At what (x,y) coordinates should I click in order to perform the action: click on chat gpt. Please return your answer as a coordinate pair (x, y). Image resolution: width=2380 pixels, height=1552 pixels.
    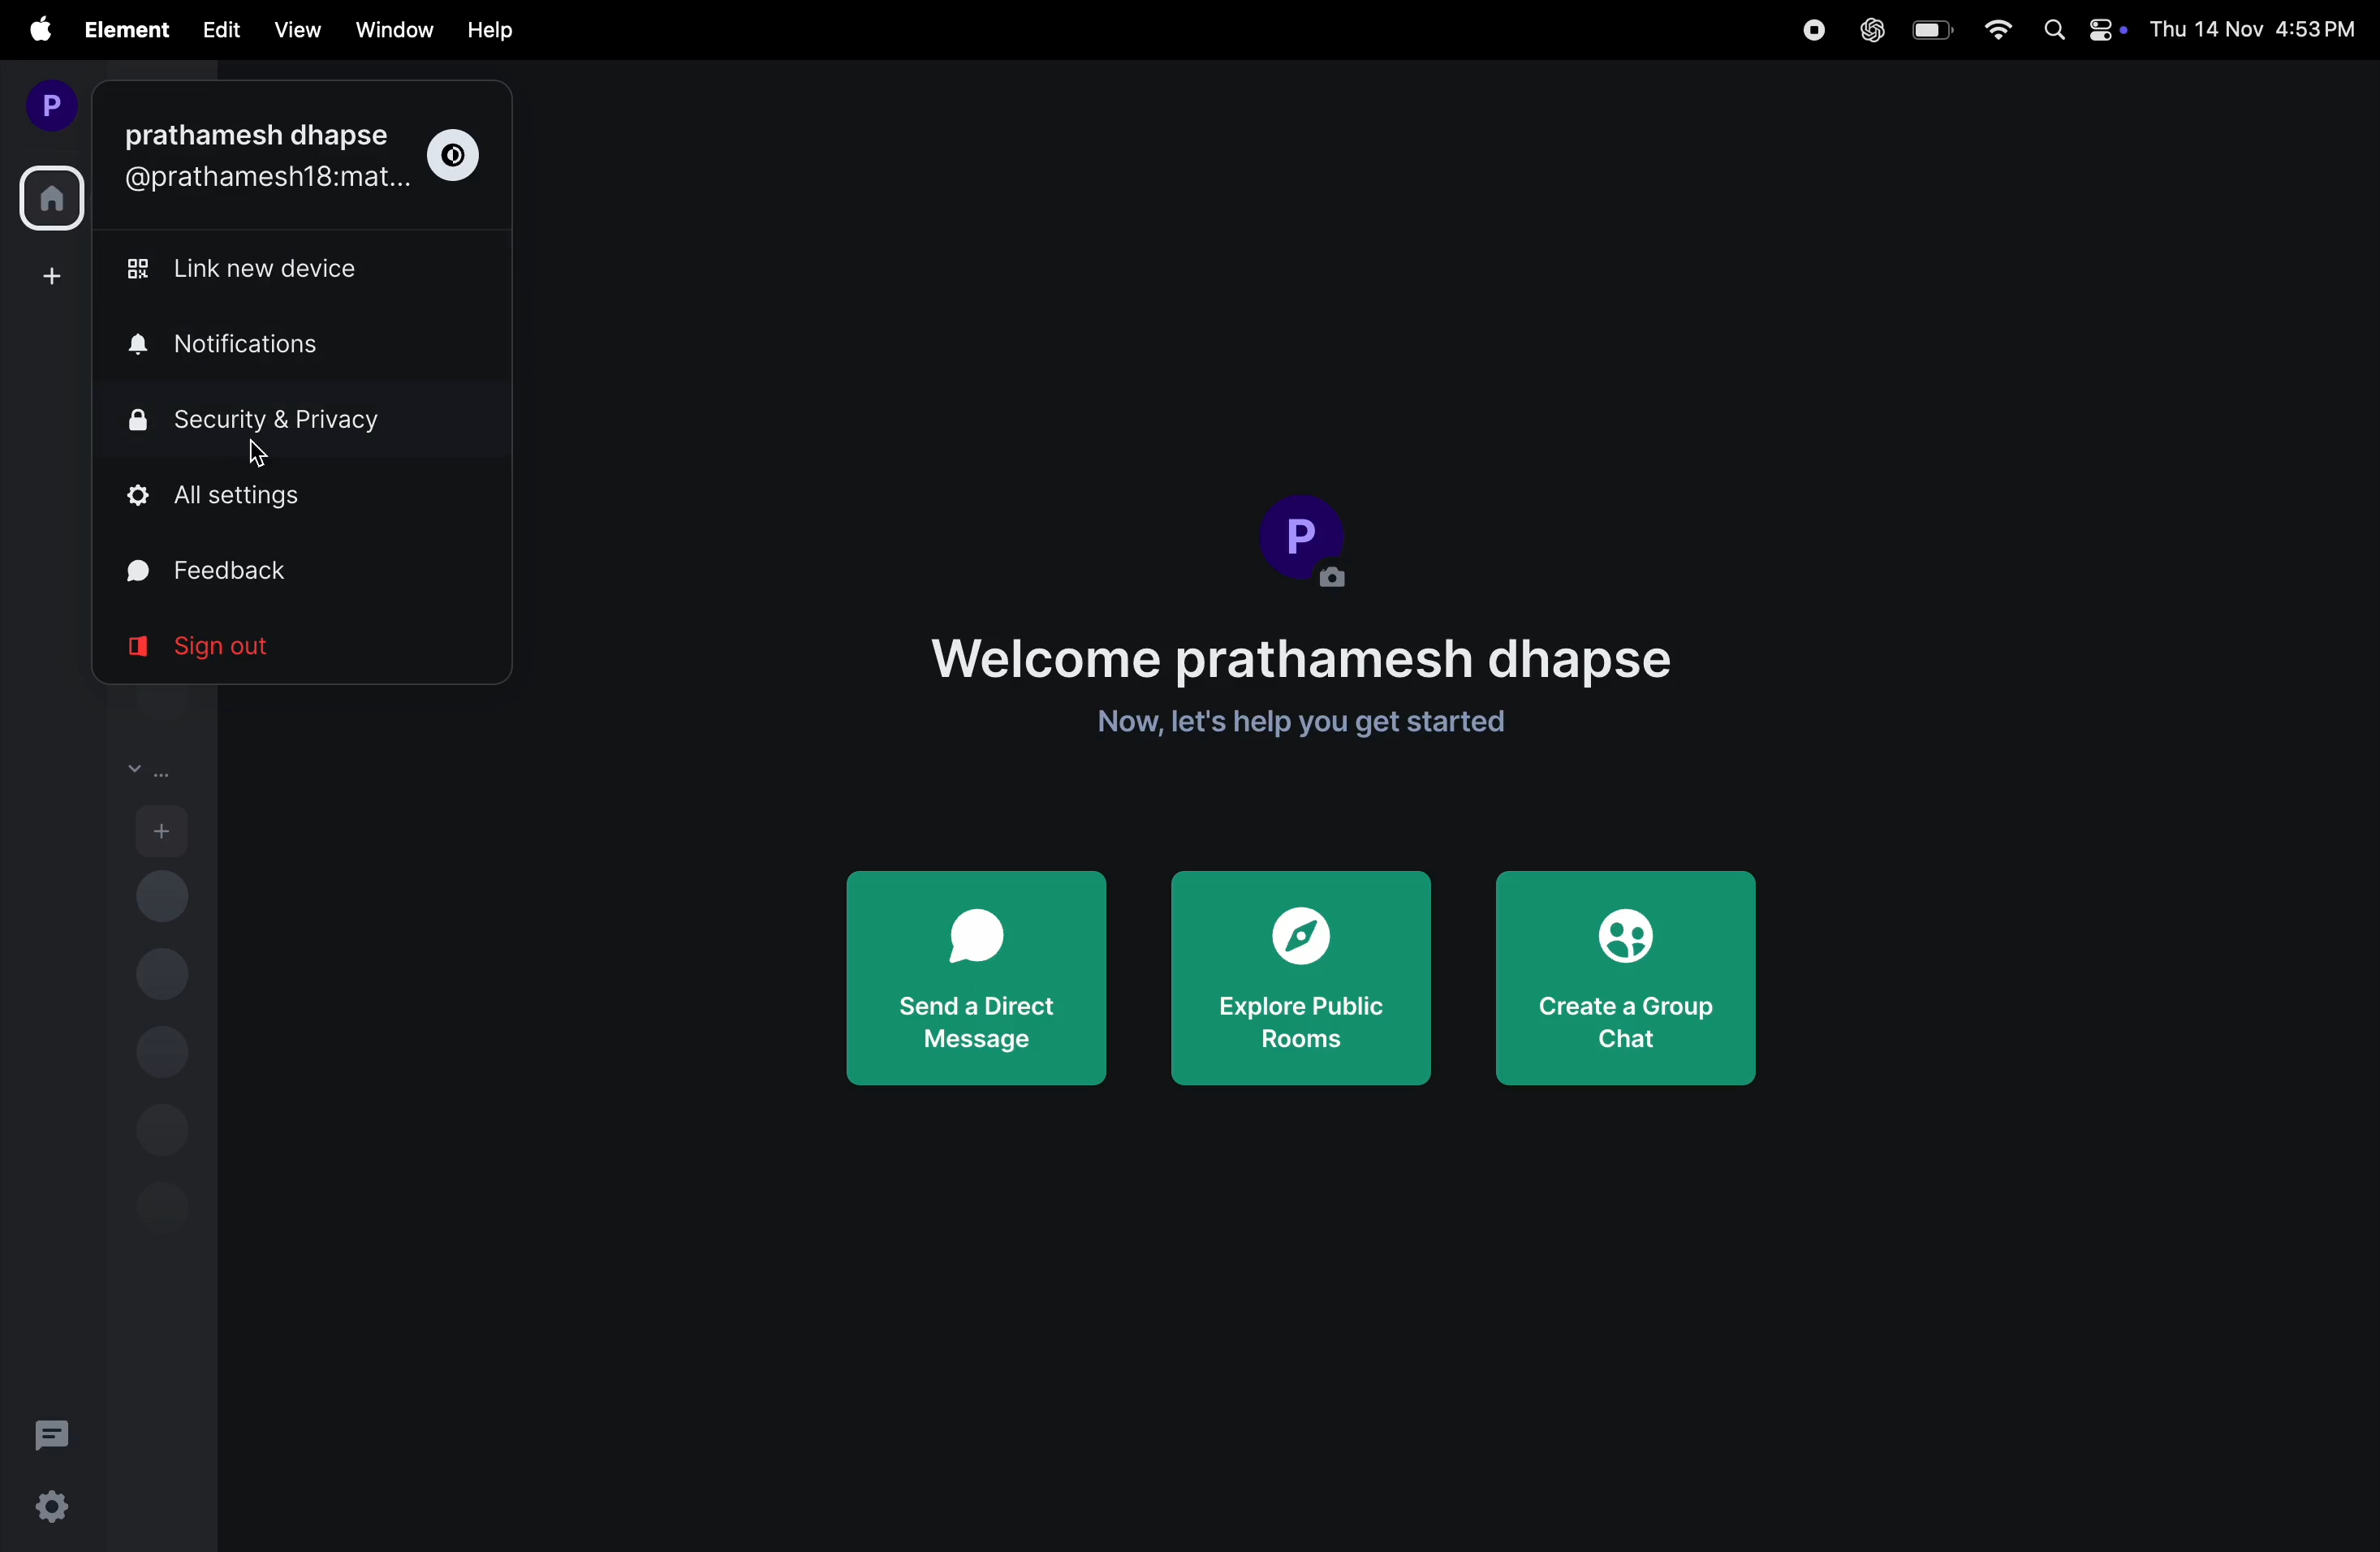
    Looking at the image, I should click on (1869, 30).